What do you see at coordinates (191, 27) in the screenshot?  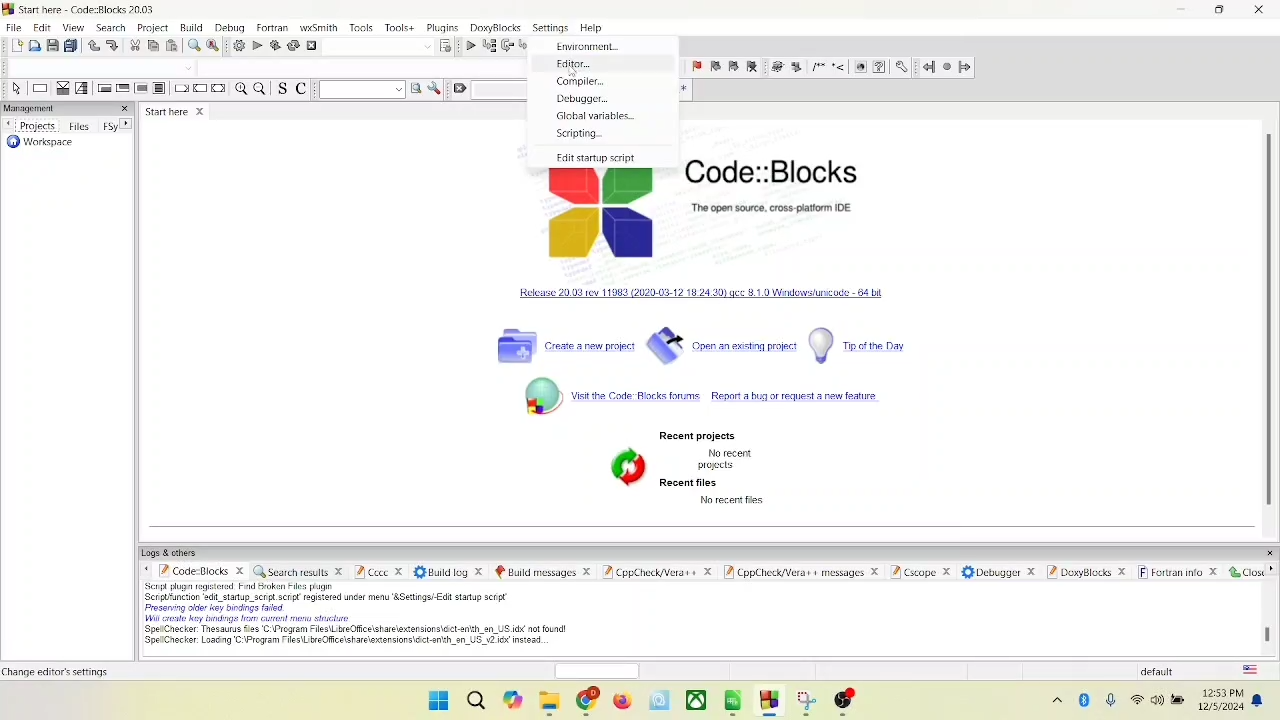 I see `build` at bounding box center [191, 27].